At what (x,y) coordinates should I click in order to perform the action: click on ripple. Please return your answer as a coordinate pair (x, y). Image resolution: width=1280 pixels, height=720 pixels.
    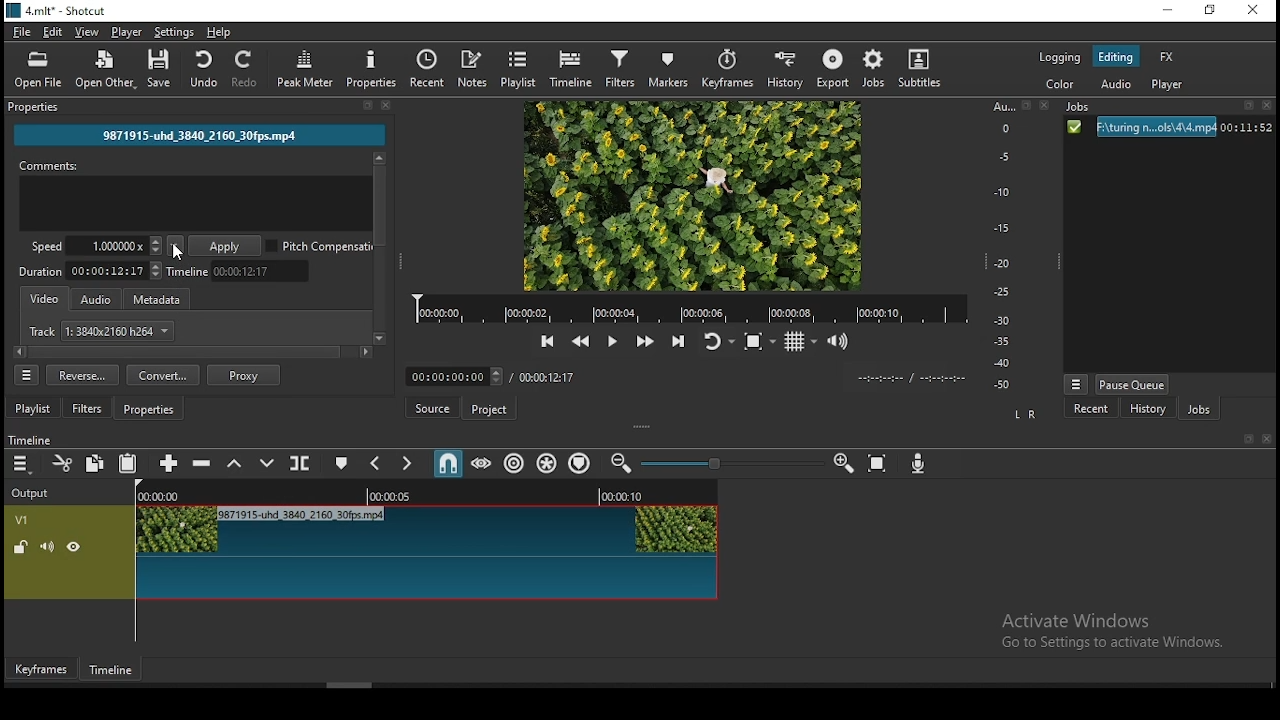
    Looking at the image, I should click on (515, 465).